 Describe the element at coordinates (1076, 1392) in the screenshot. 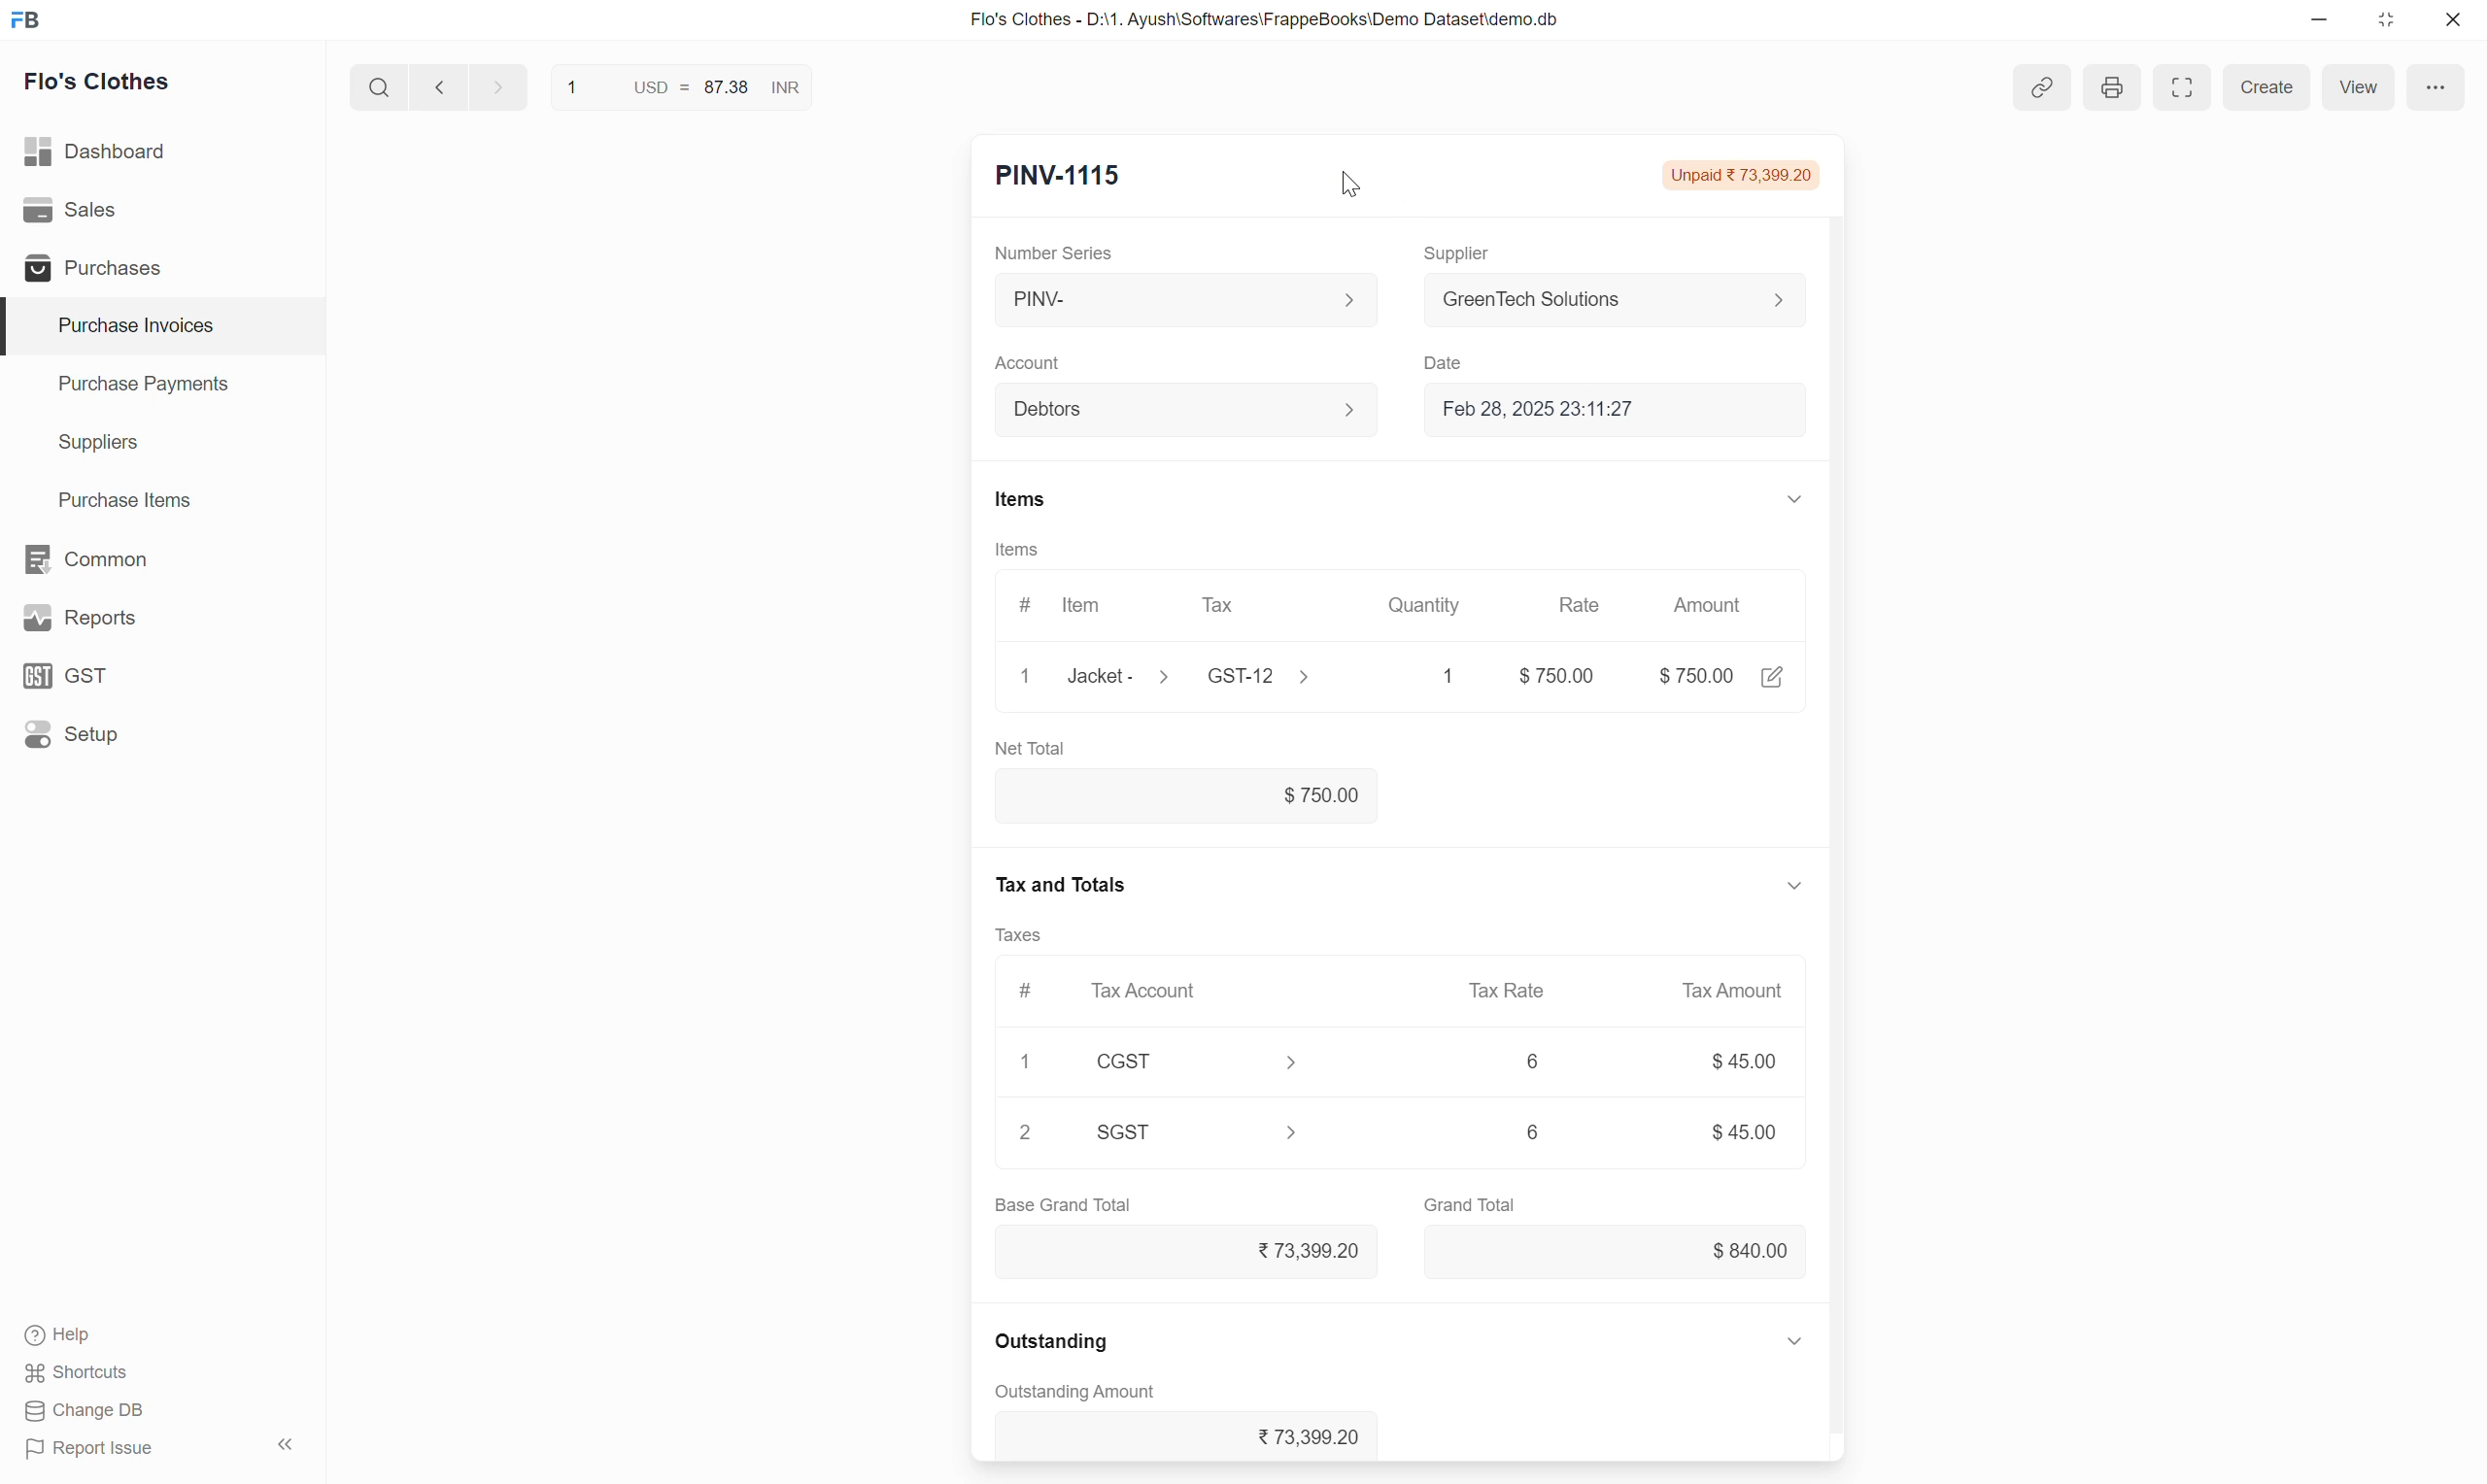

I see `Outstanding Amount` at that location.